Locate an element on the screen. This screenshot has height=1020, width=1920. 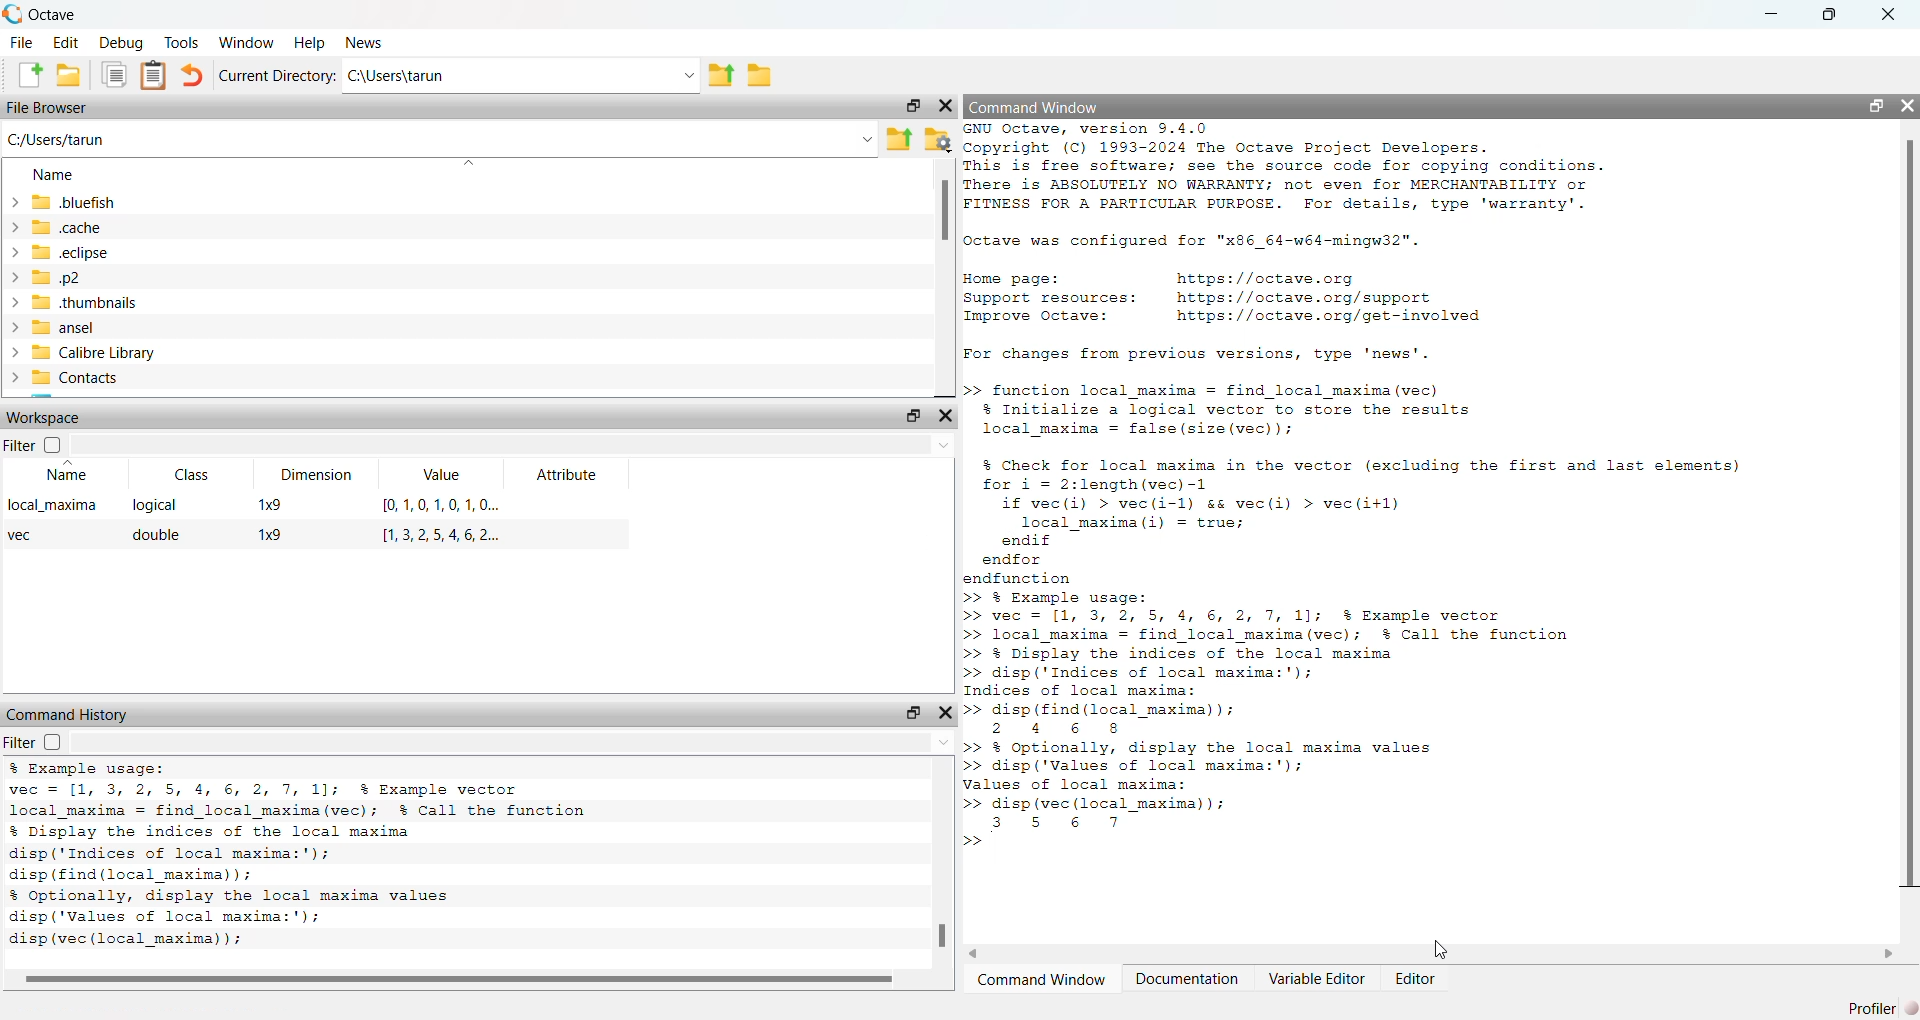
Browse Directions is located at coordinates (760, 75).